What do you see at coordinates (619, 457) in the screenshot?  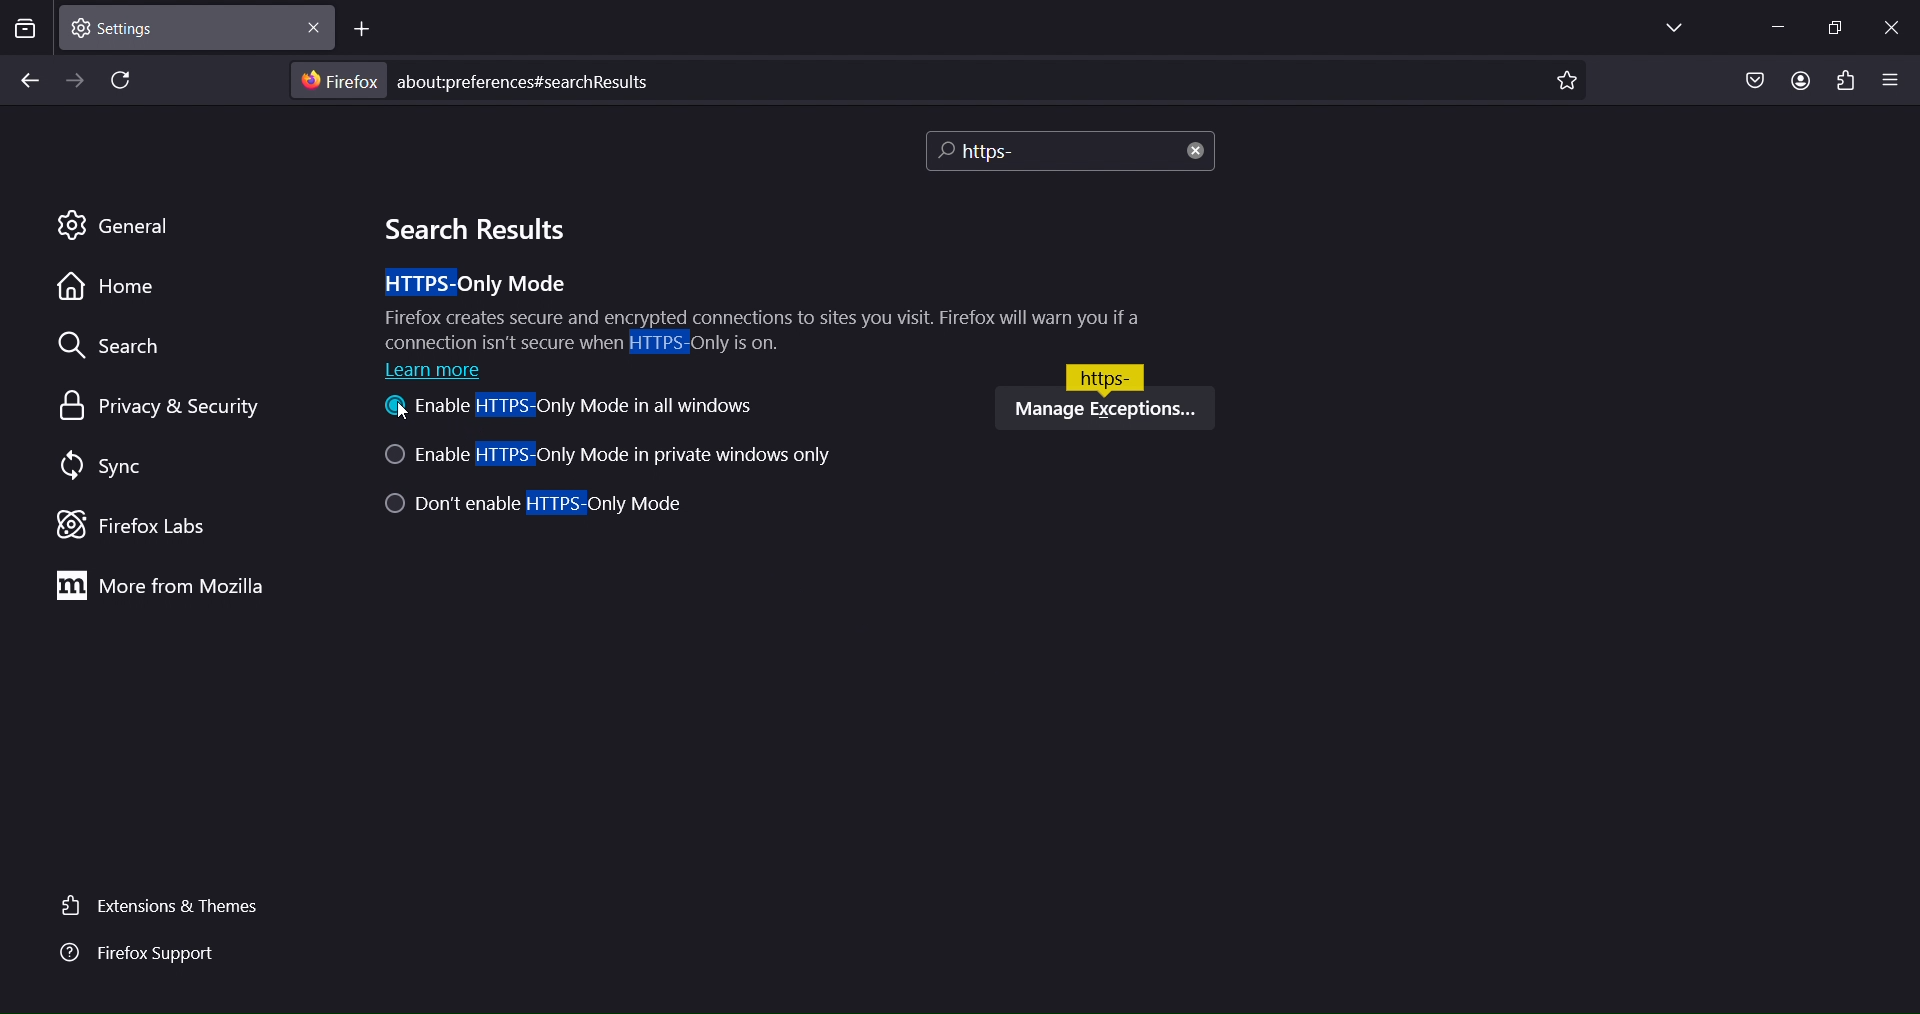 I see `Enable HTTPS-Only Mode in privatewindows` at bounding box center [619, 457].